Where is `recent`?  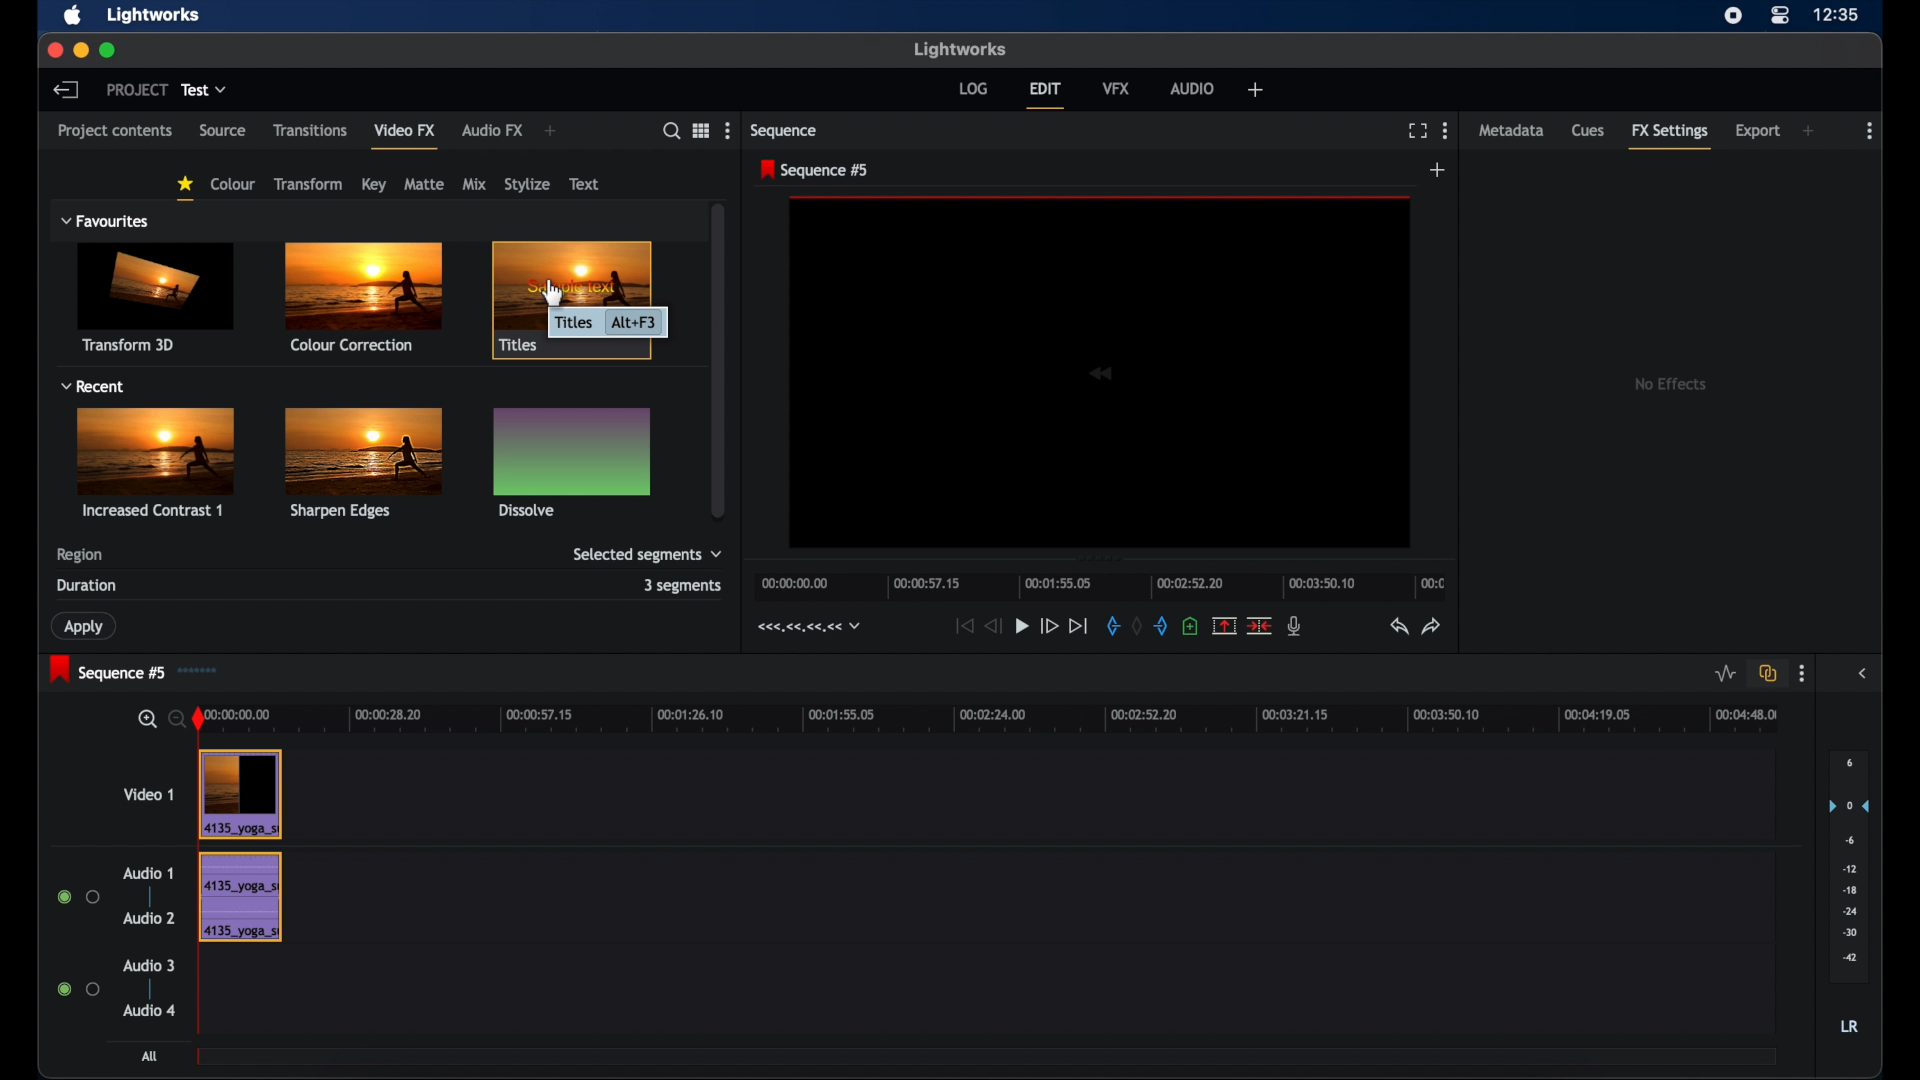
recent is located at coordinates (92, 386).